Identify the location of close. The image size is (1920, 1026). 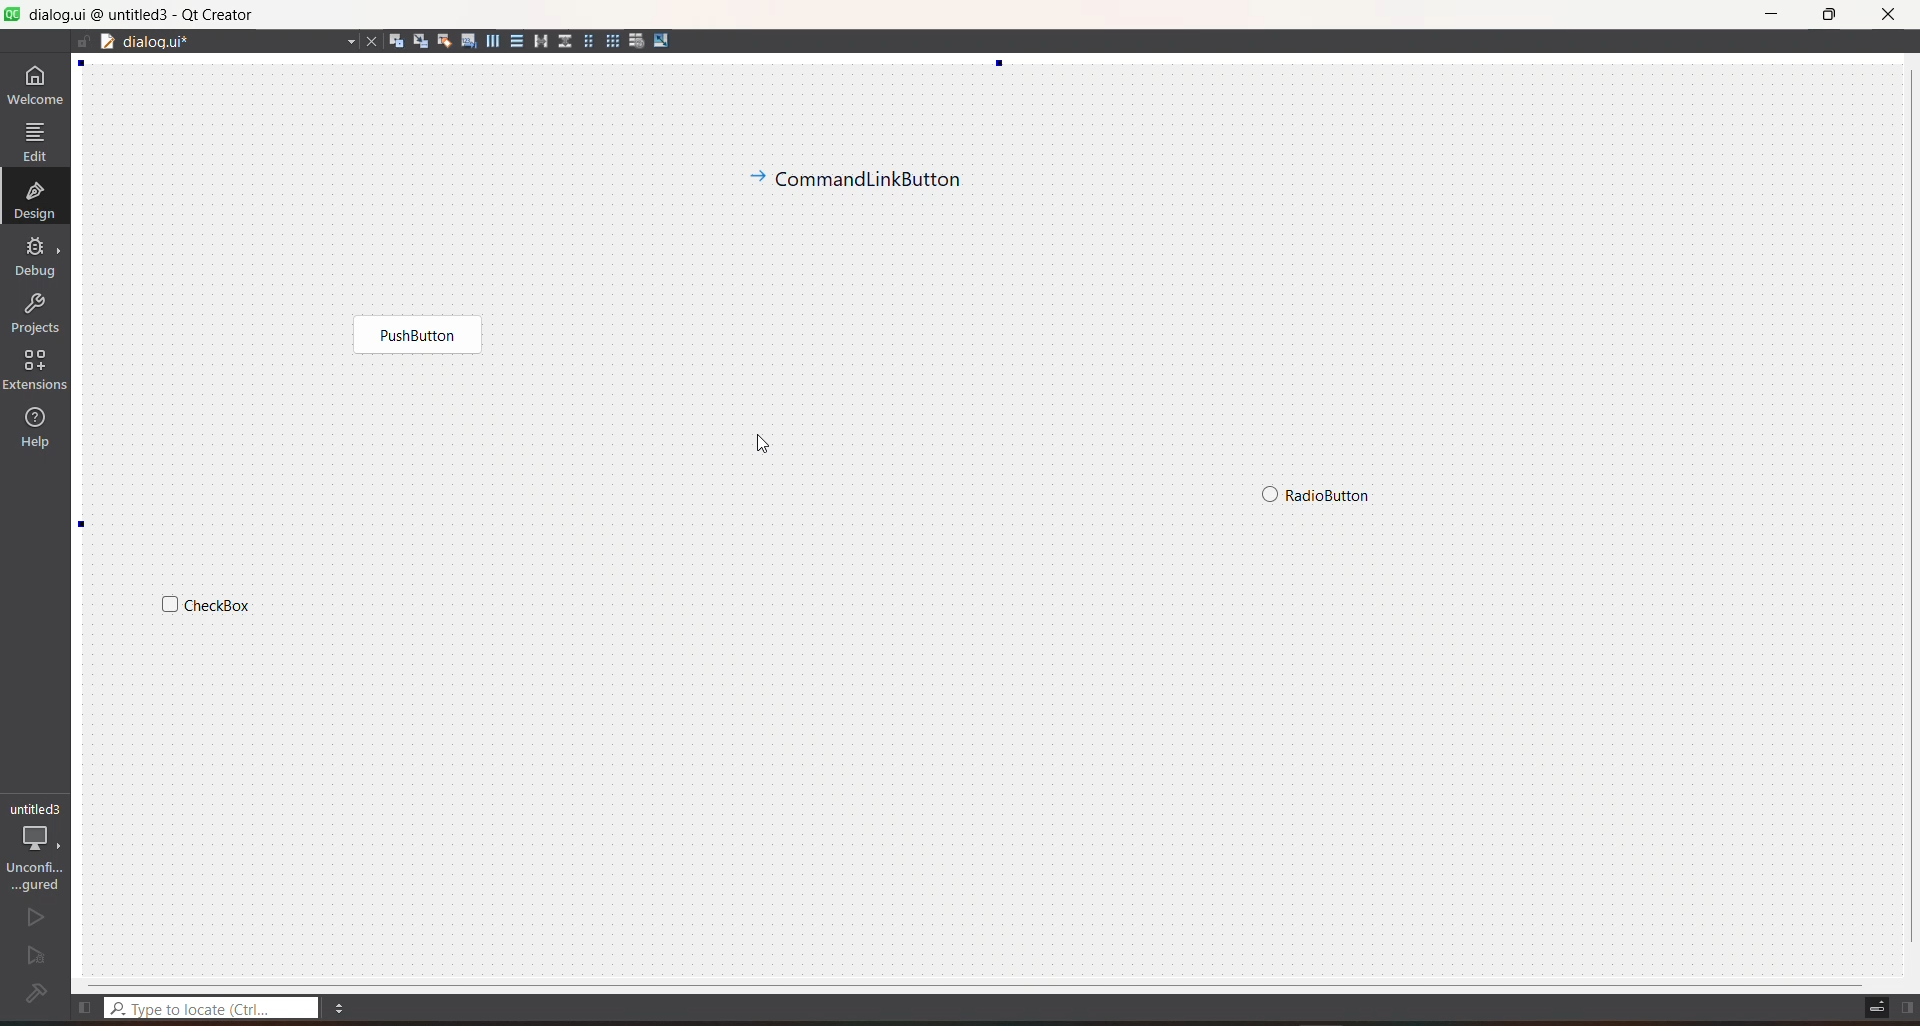
(1886, 15).